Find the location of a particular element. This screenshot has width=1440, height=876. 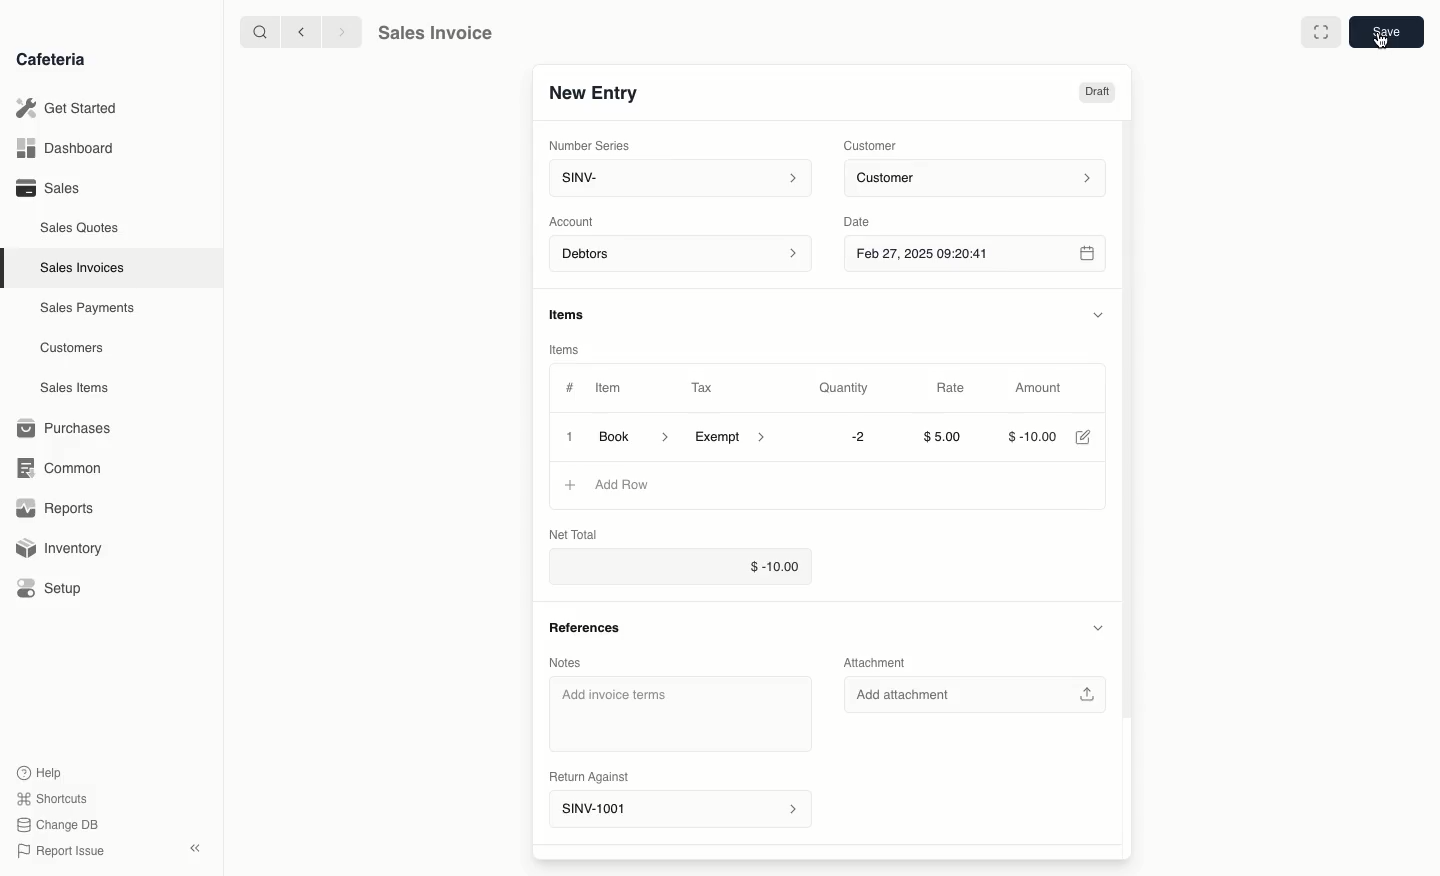

Book > is located at coordinates (637, 435).